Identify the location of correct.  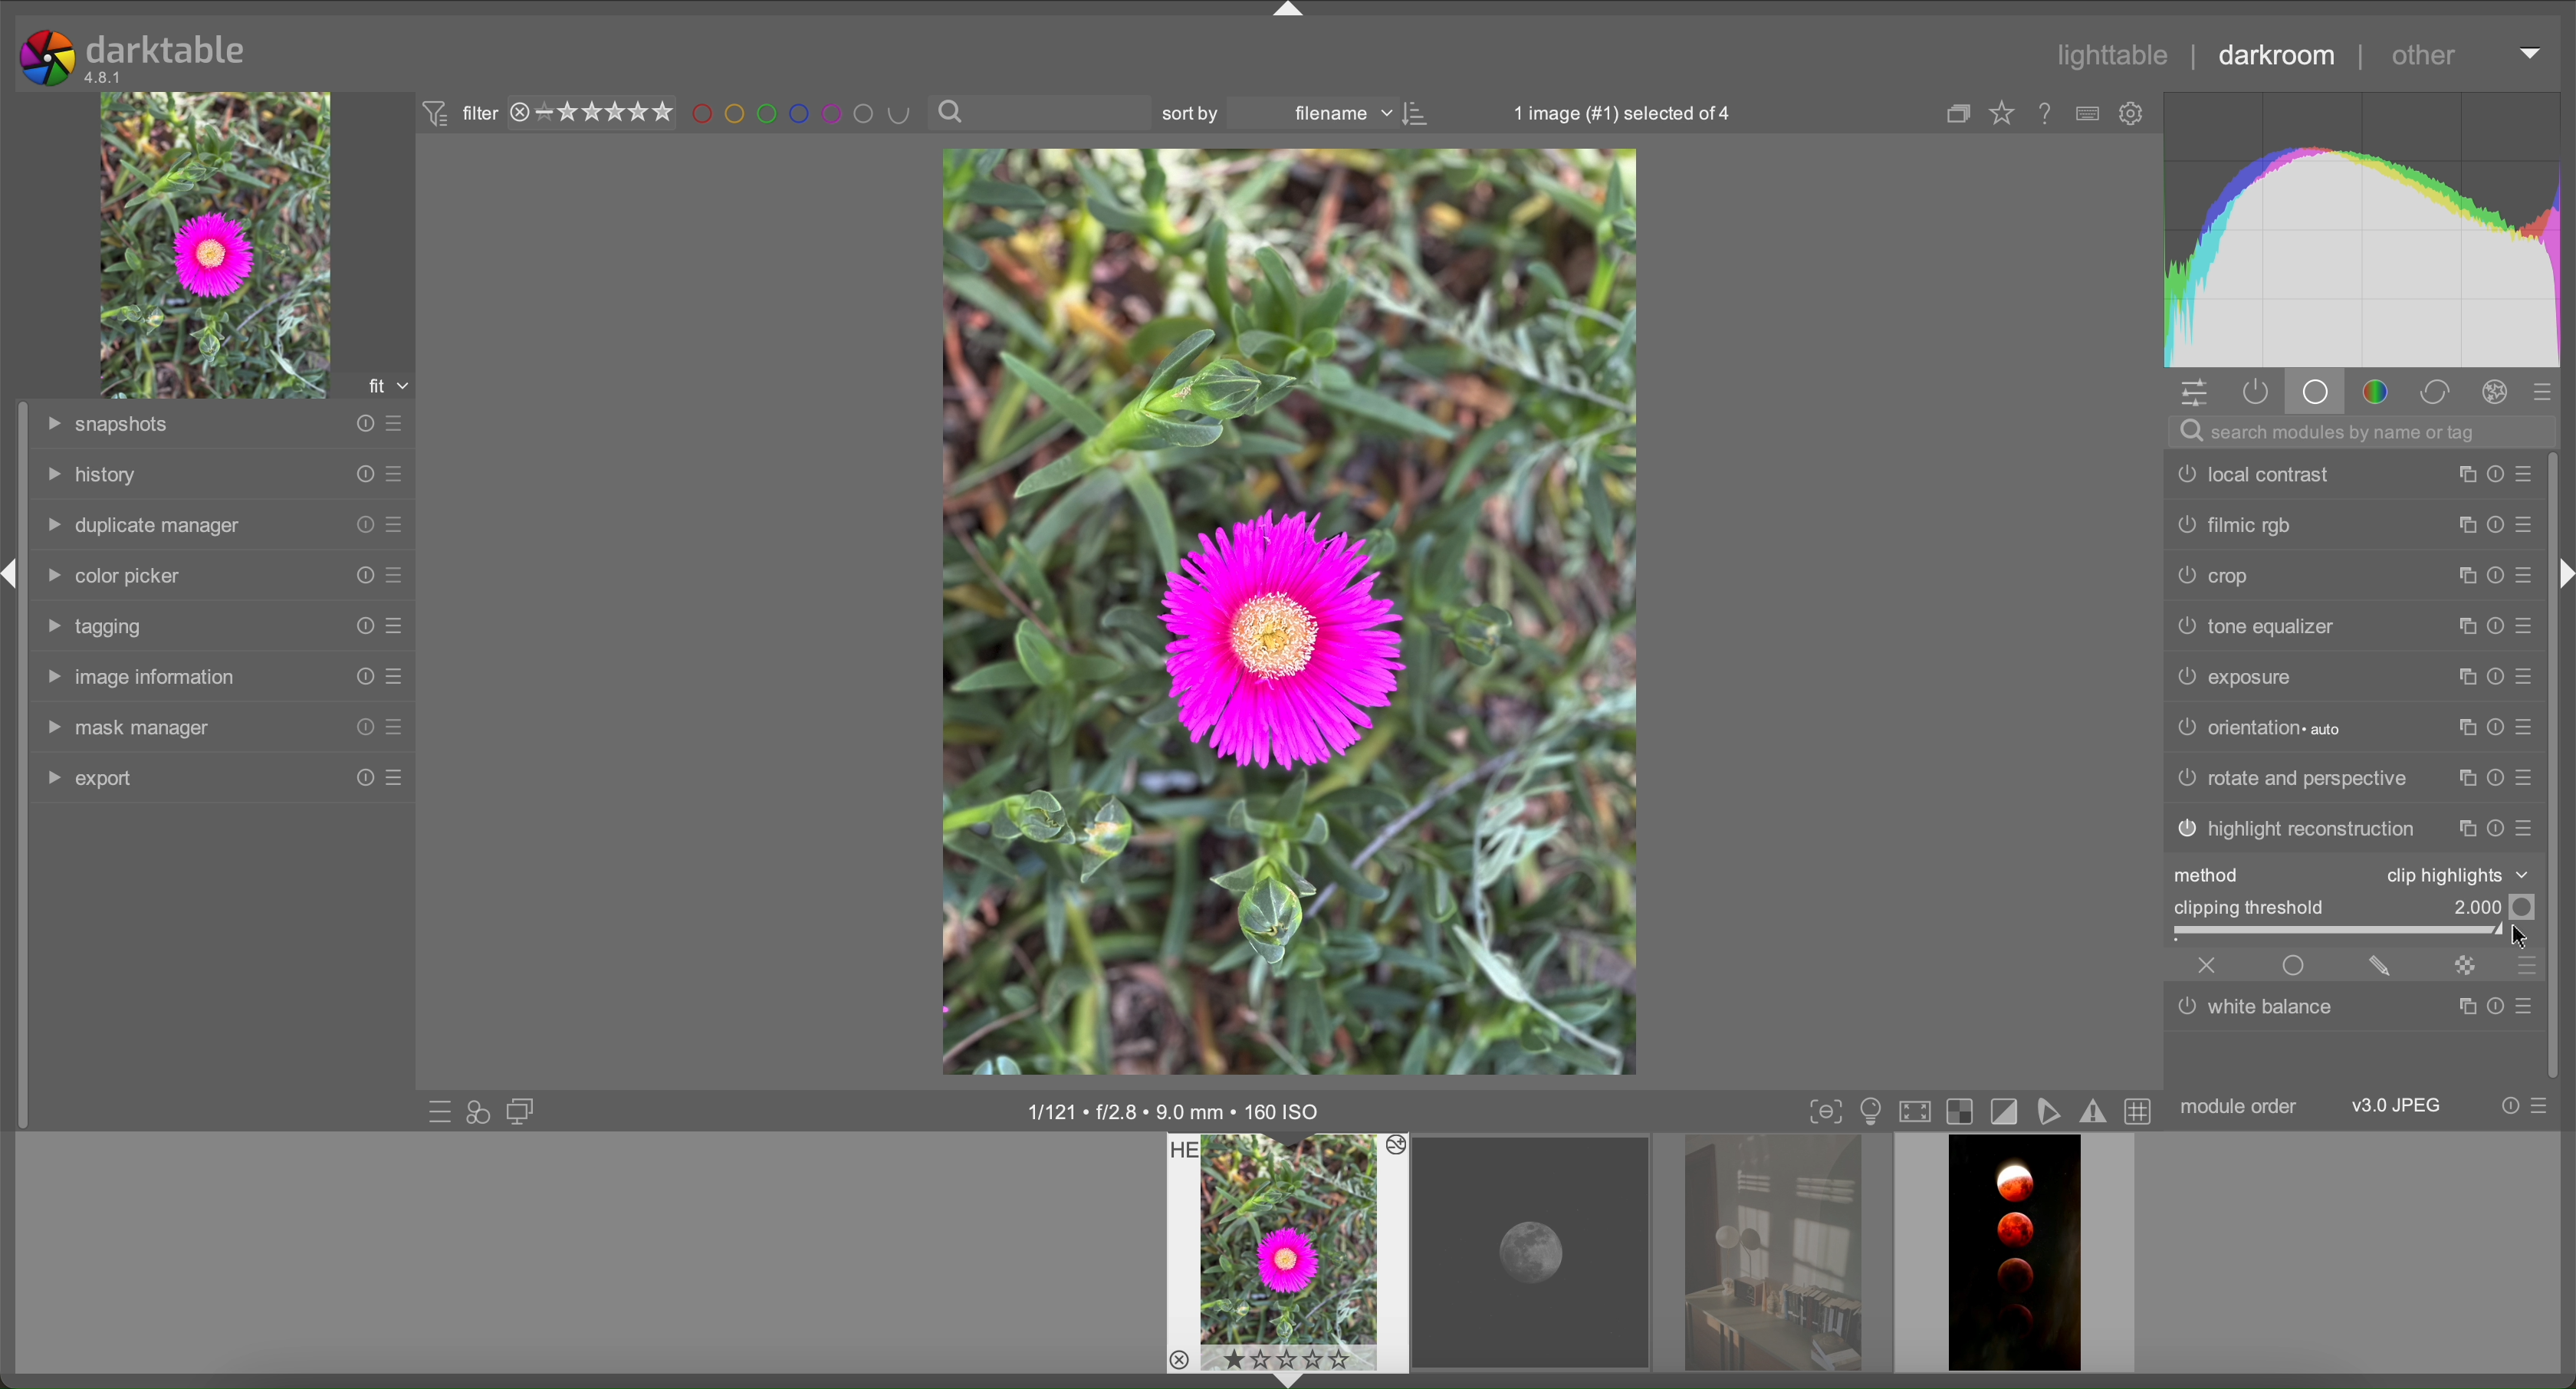
(2435, 391).